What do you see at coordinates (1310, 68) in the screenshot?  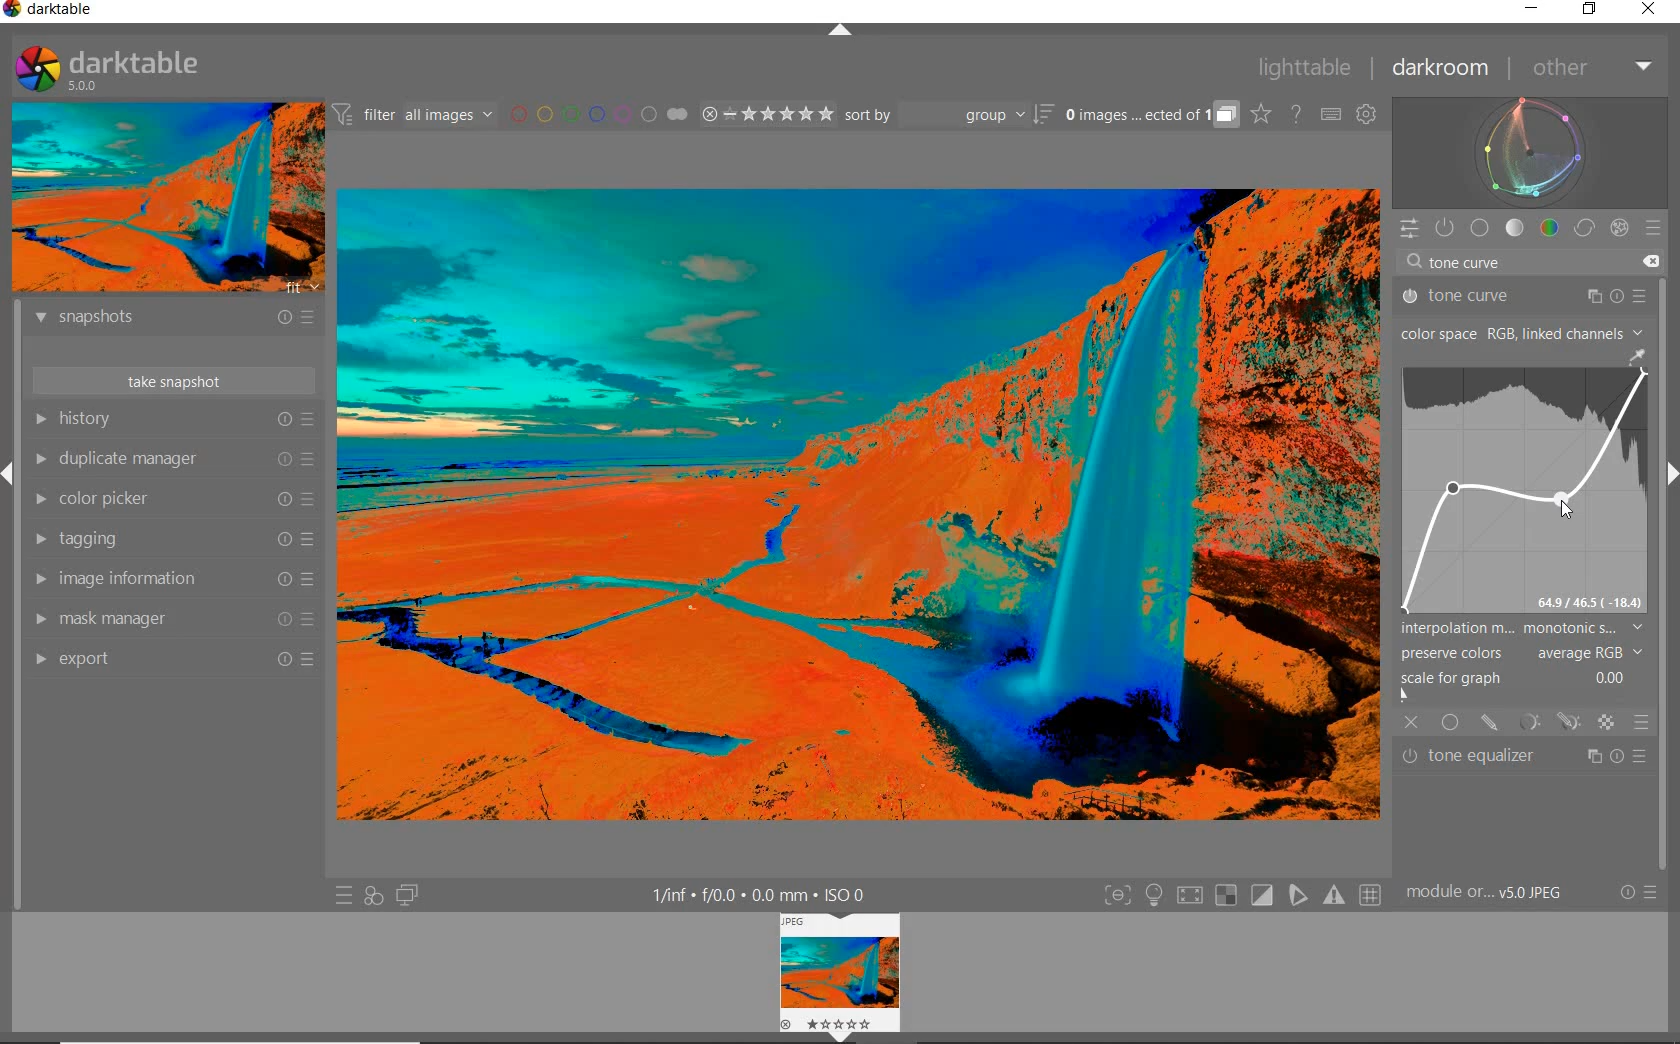 I see `lighttable` at bounding box center [1310, 68].